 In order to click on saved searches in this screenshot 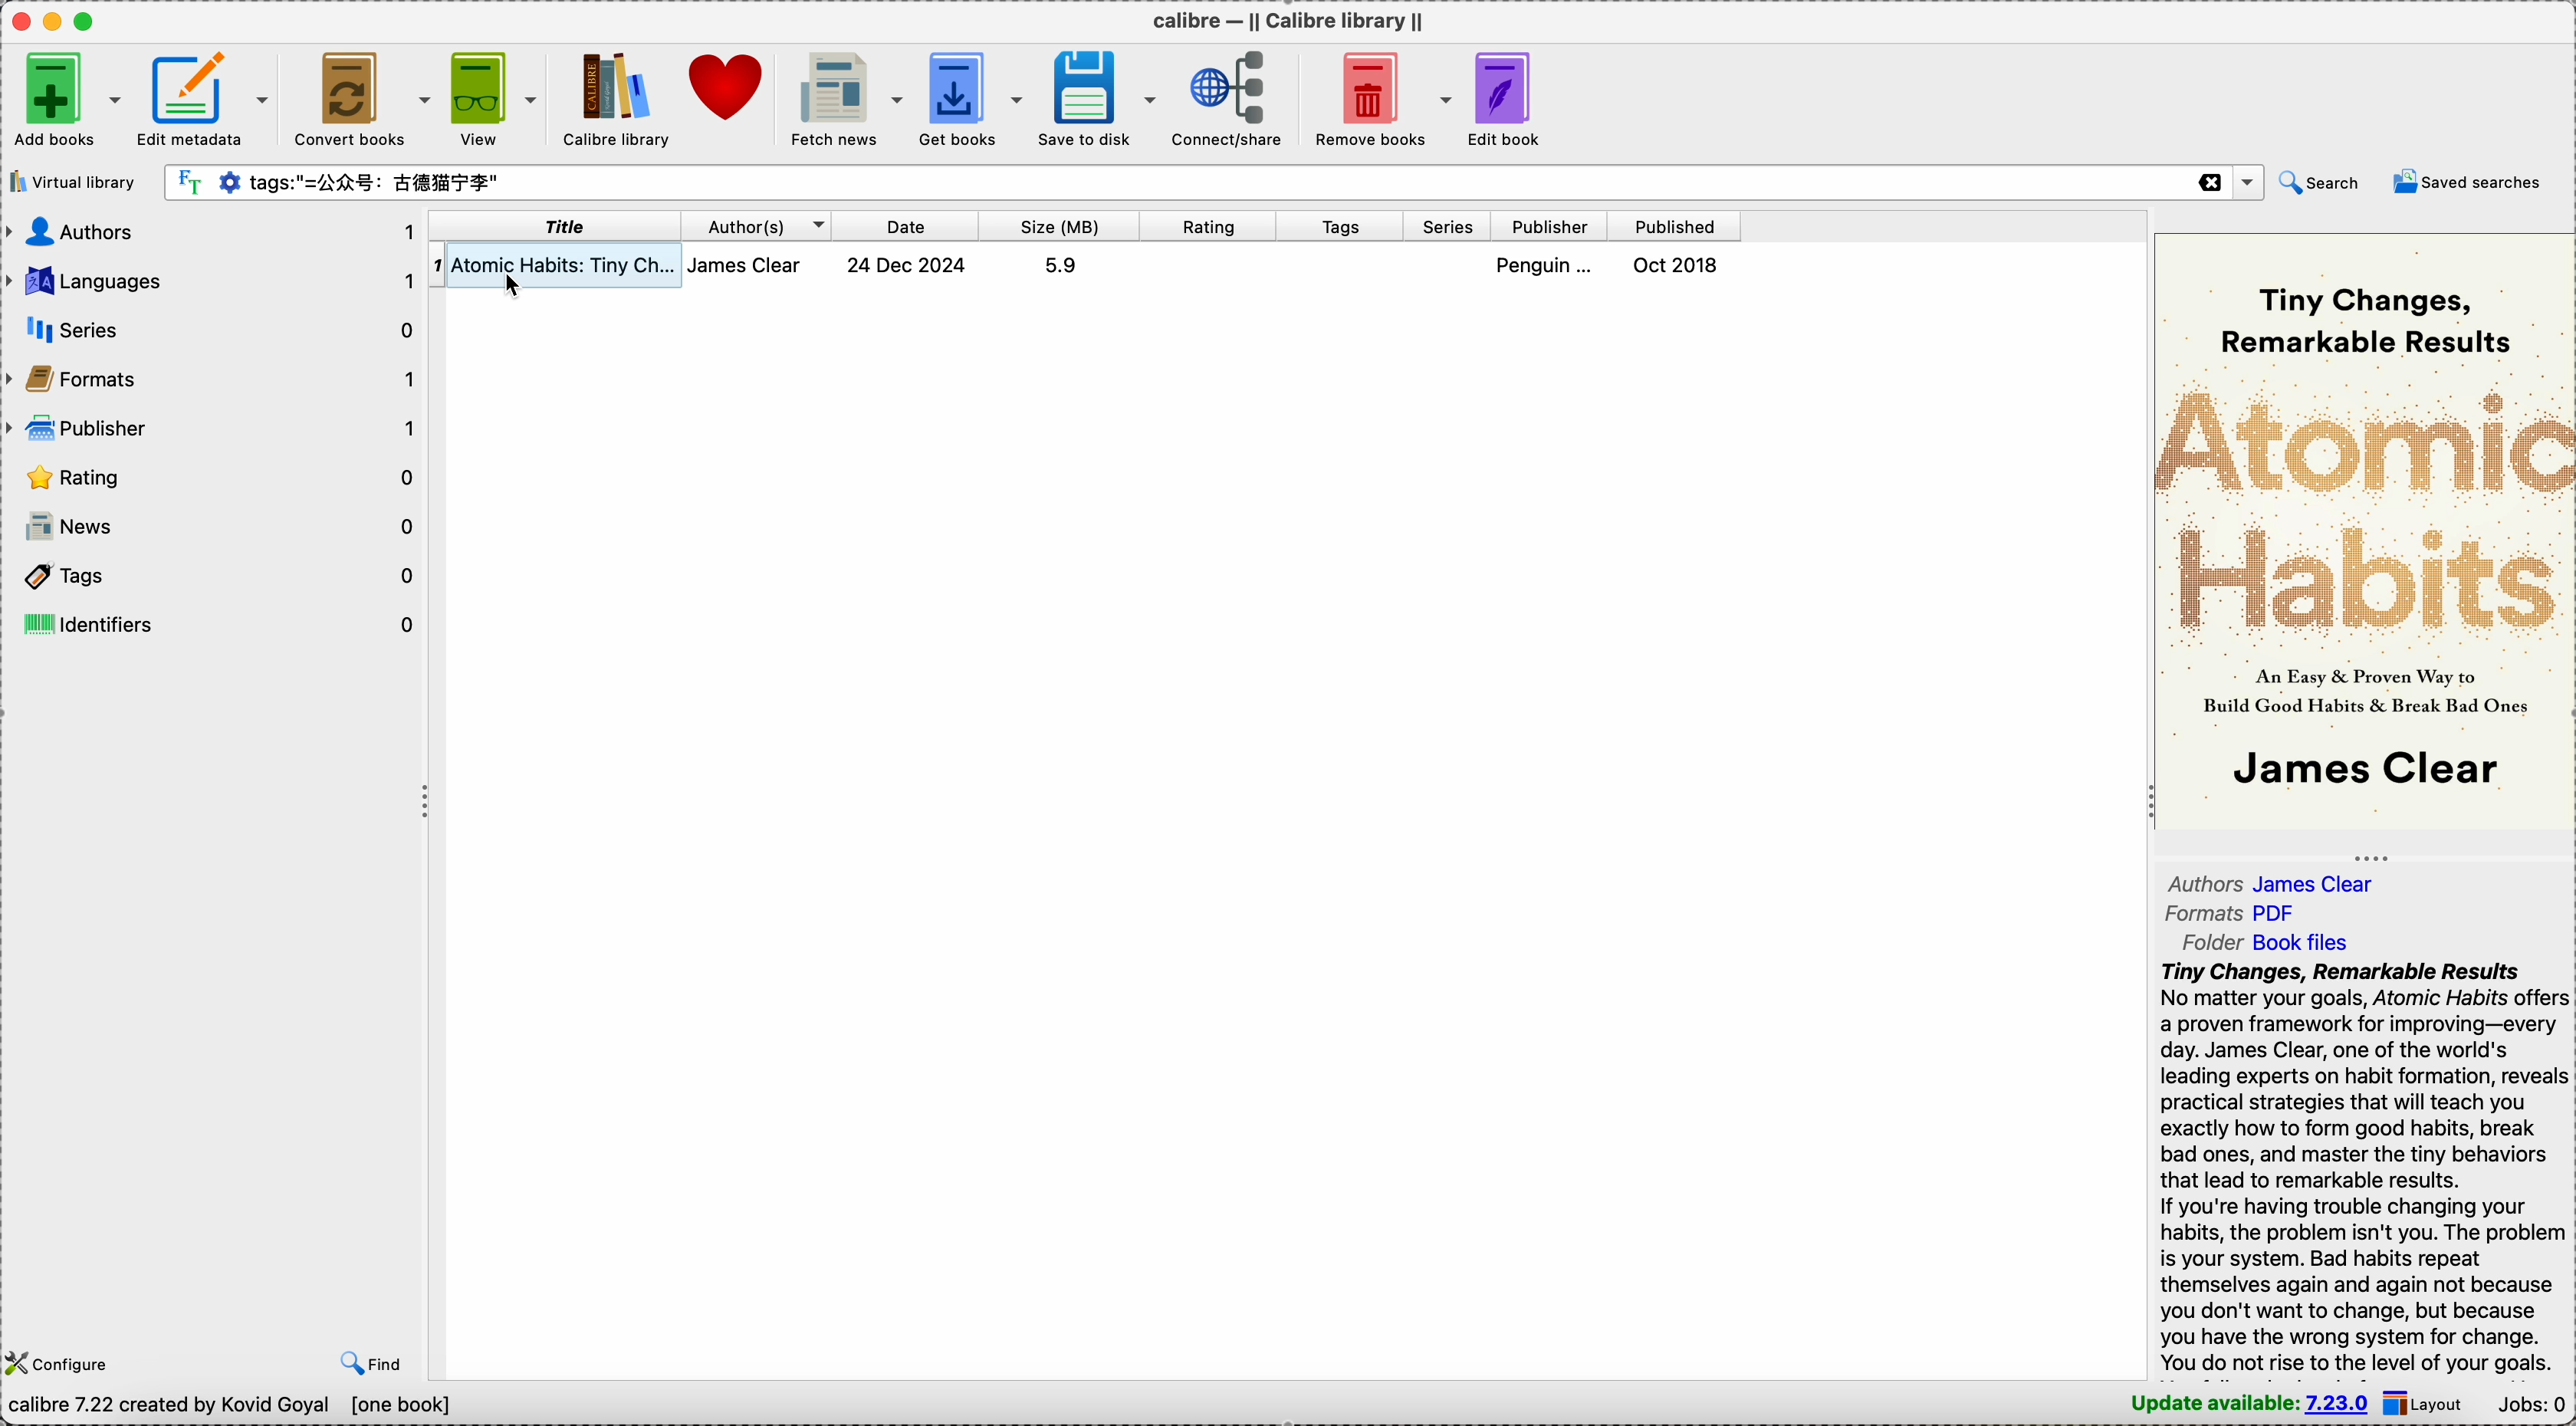, I will do `click(2472, 180)`.